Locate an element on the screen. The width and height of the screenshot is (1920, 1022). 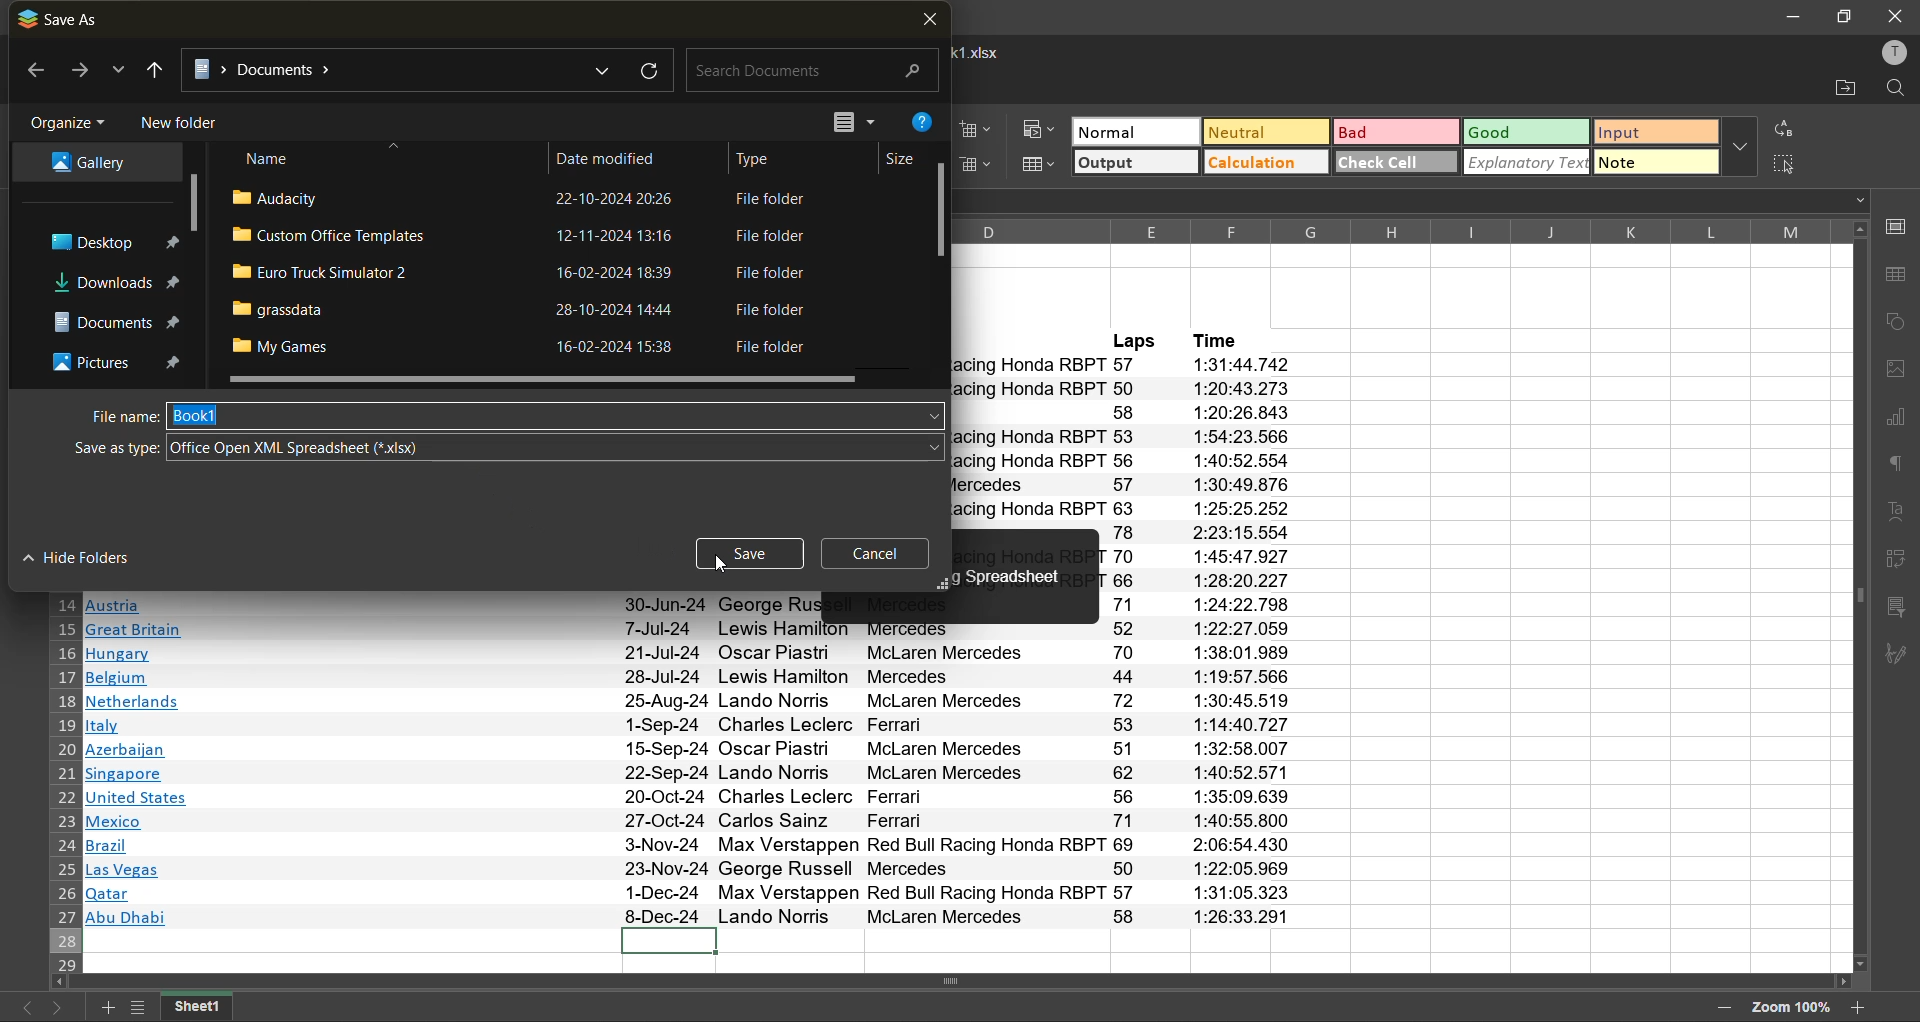
note is located at coordinates (1656, 162).